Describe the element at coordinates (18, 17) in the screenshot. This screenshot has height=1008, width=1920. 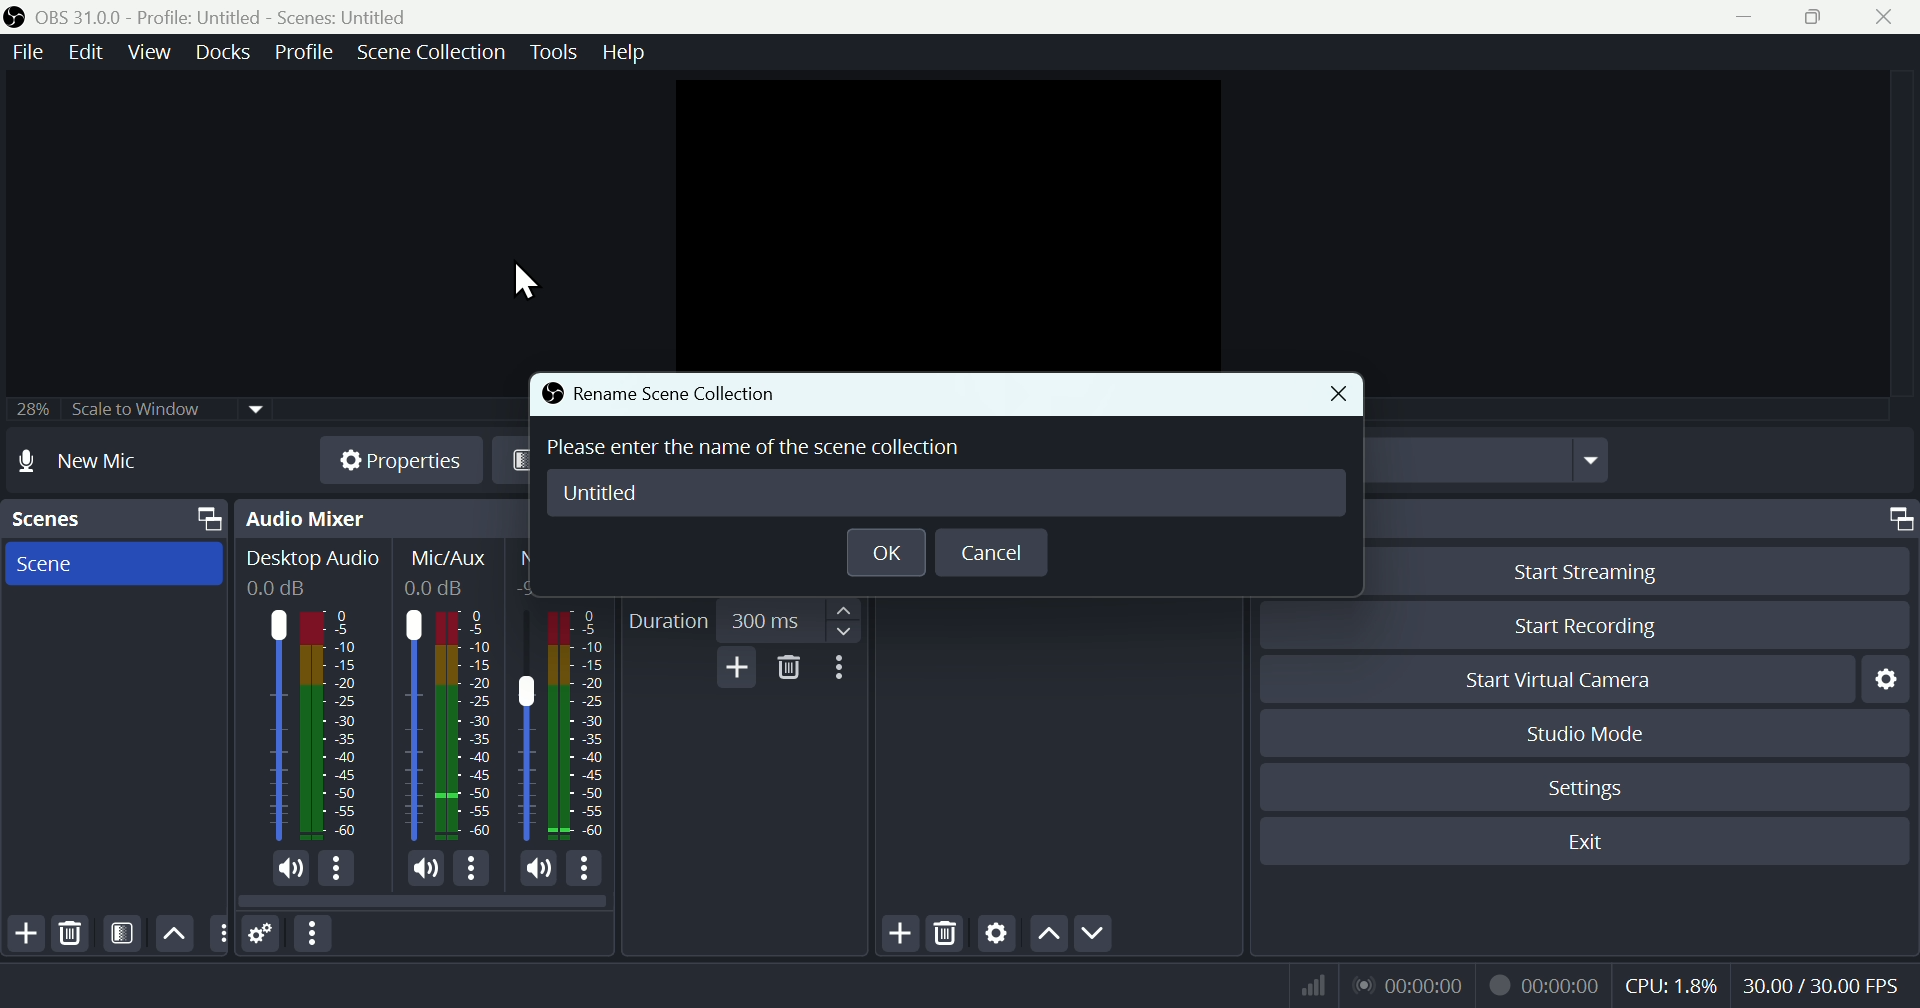
I see `obs studio icon` at that location.